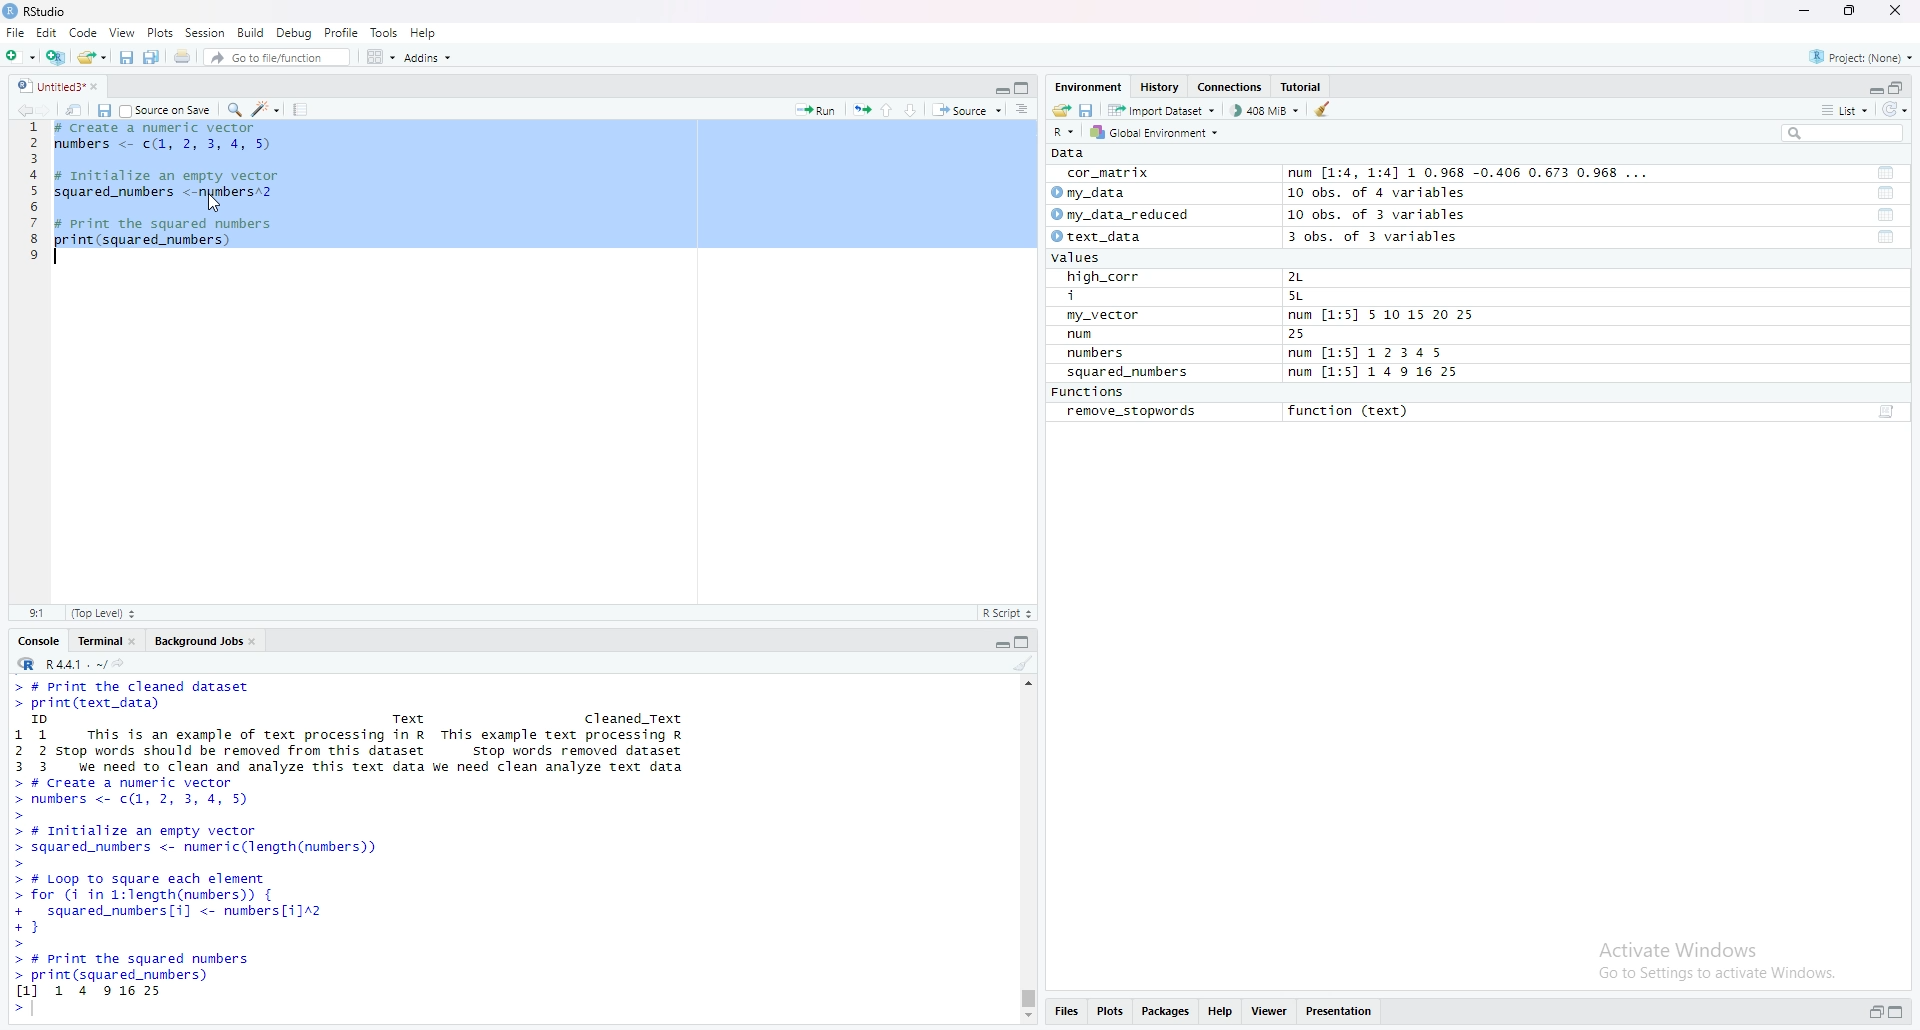 This screenshot has width=1920, height=1030. I want to click on up, so click(887, 108).